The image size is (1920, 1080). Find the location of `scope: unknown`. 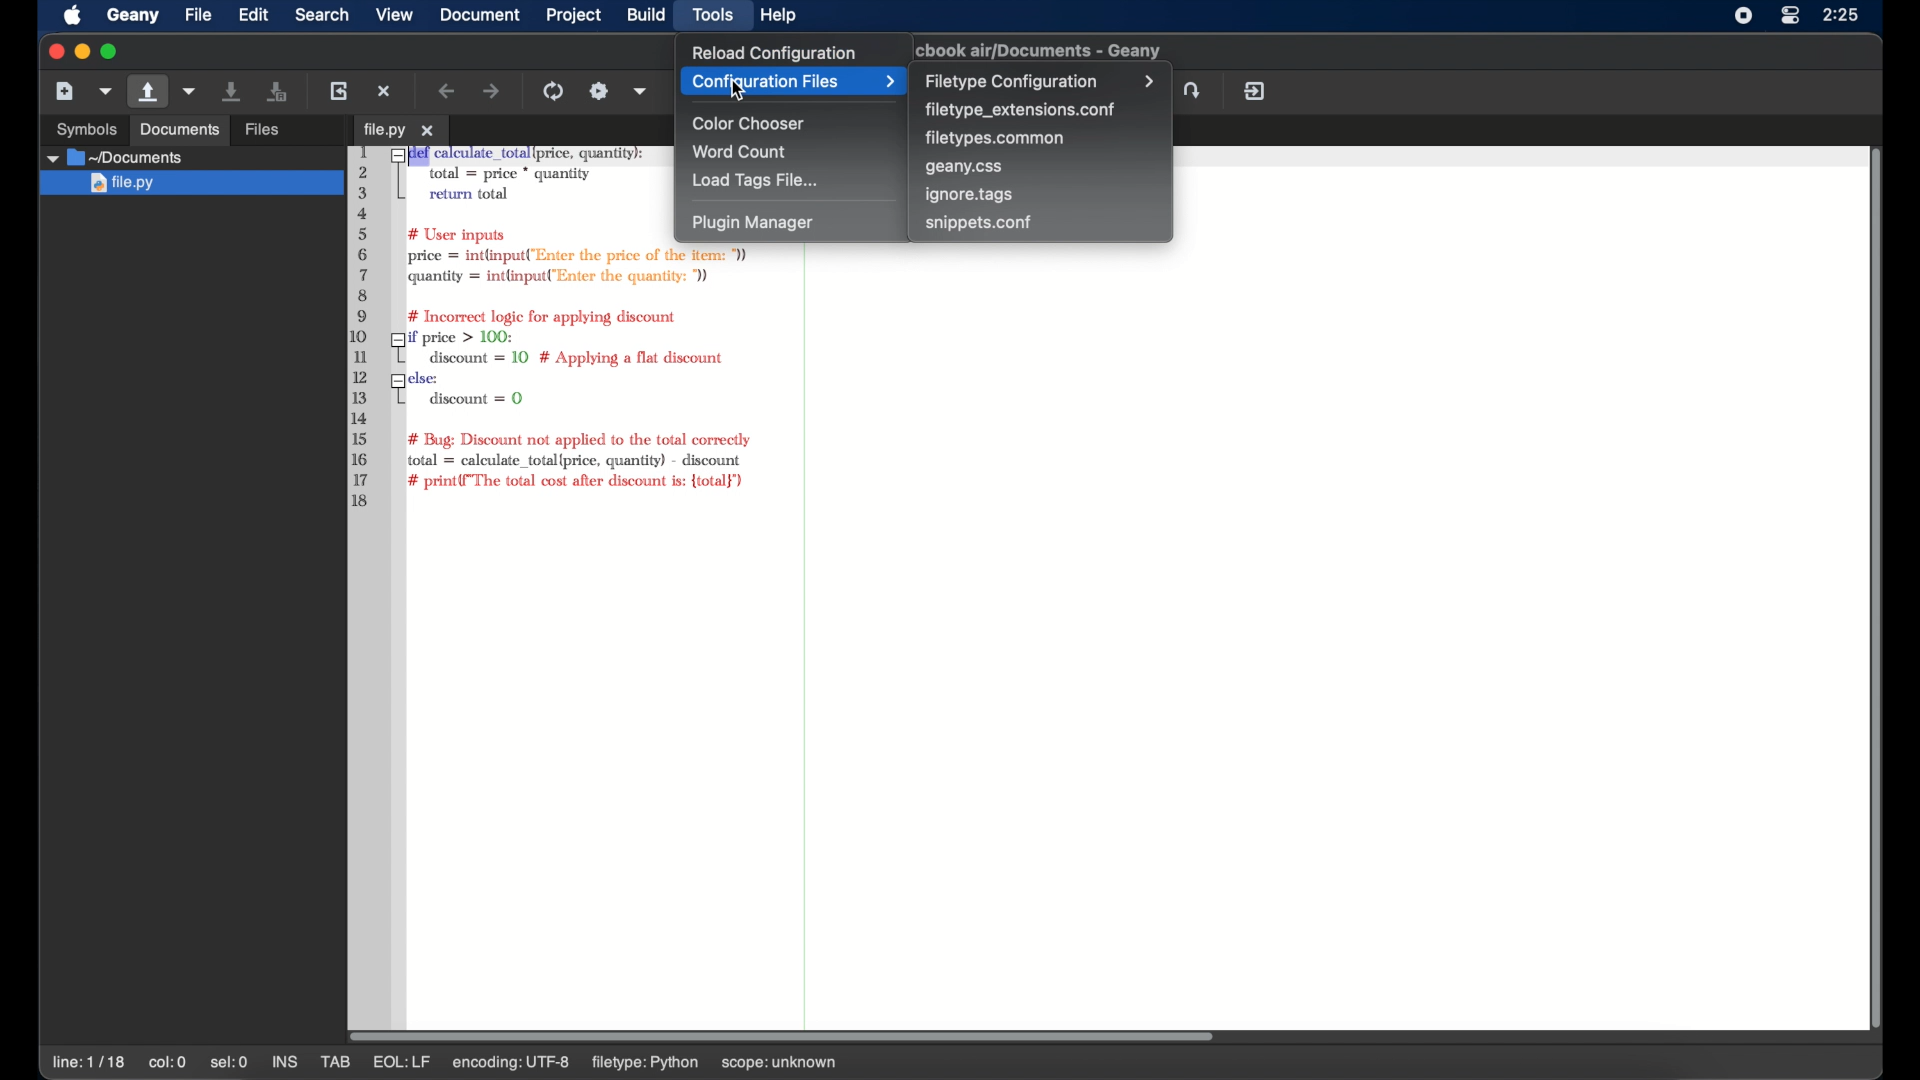

scope: unknown is located at coordinates (840, 1064).